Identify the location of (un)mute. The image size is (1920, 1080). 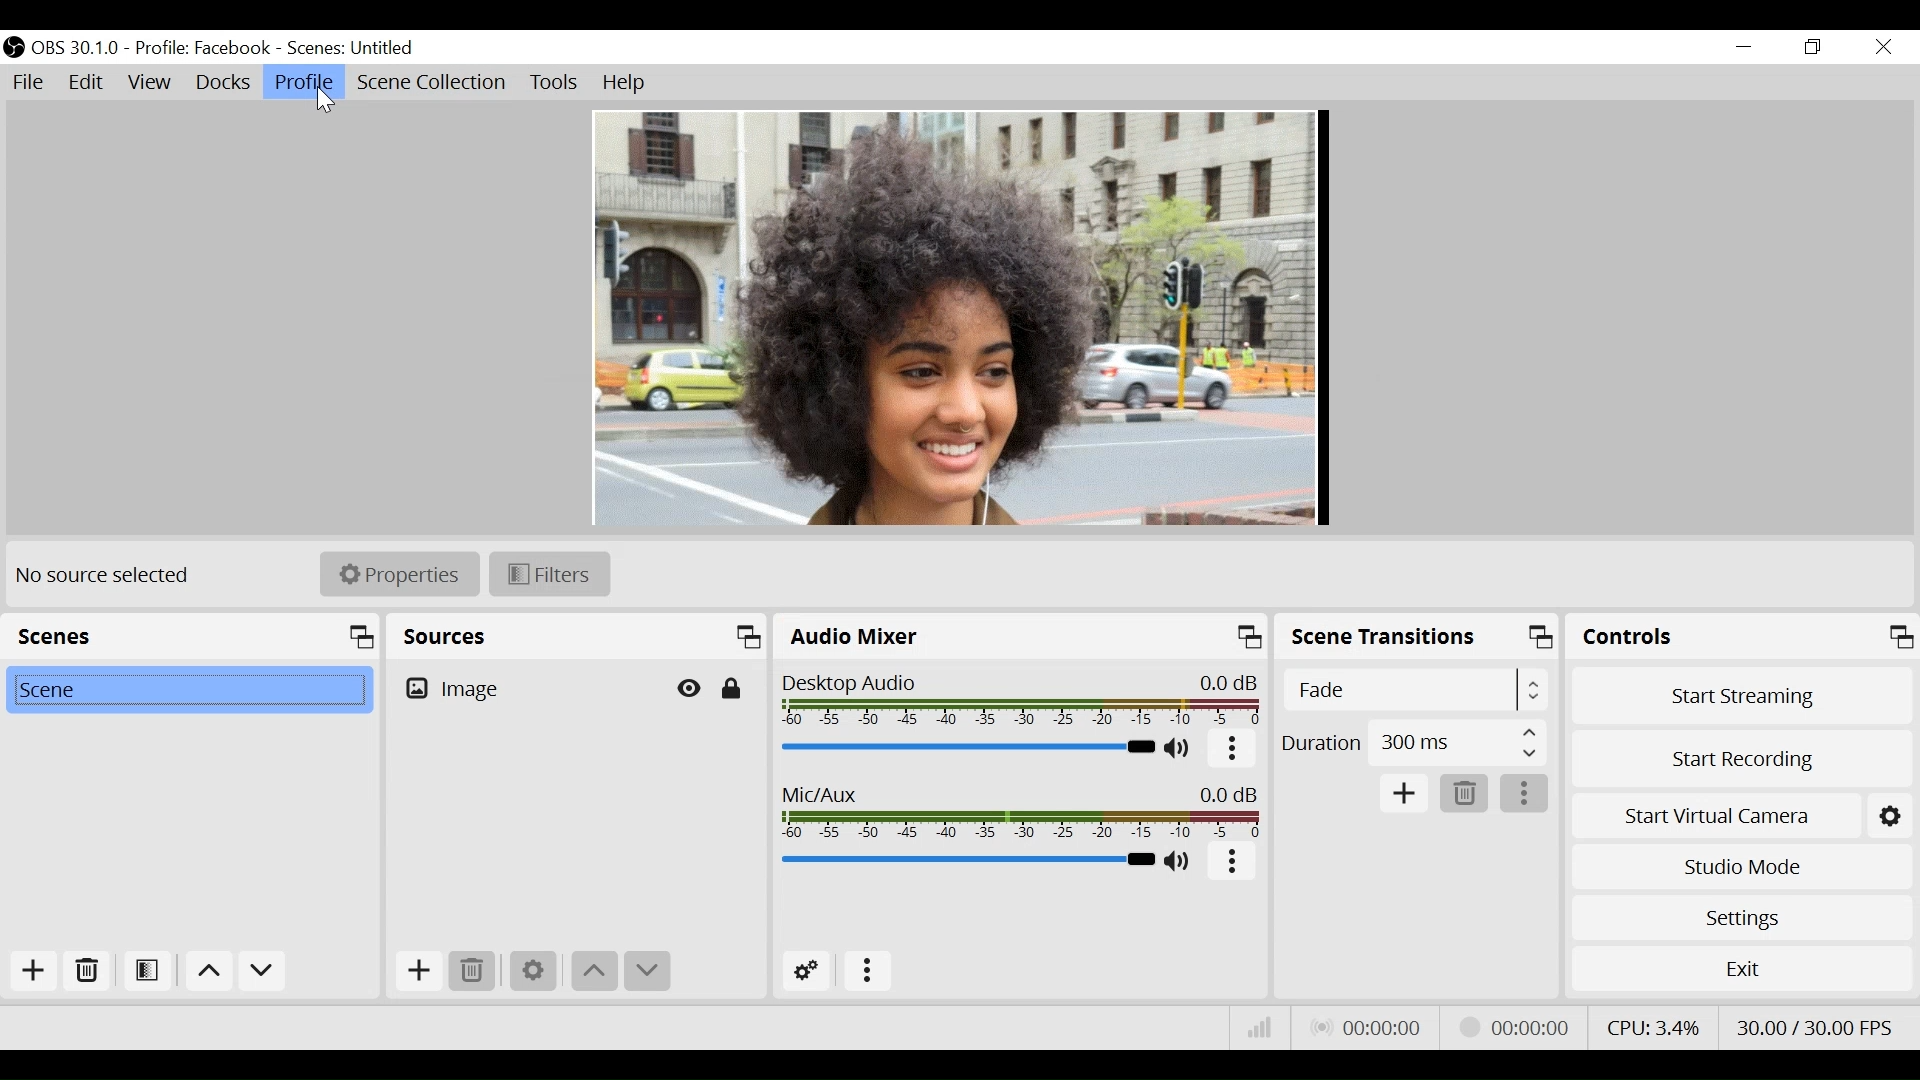
(1180, 750).